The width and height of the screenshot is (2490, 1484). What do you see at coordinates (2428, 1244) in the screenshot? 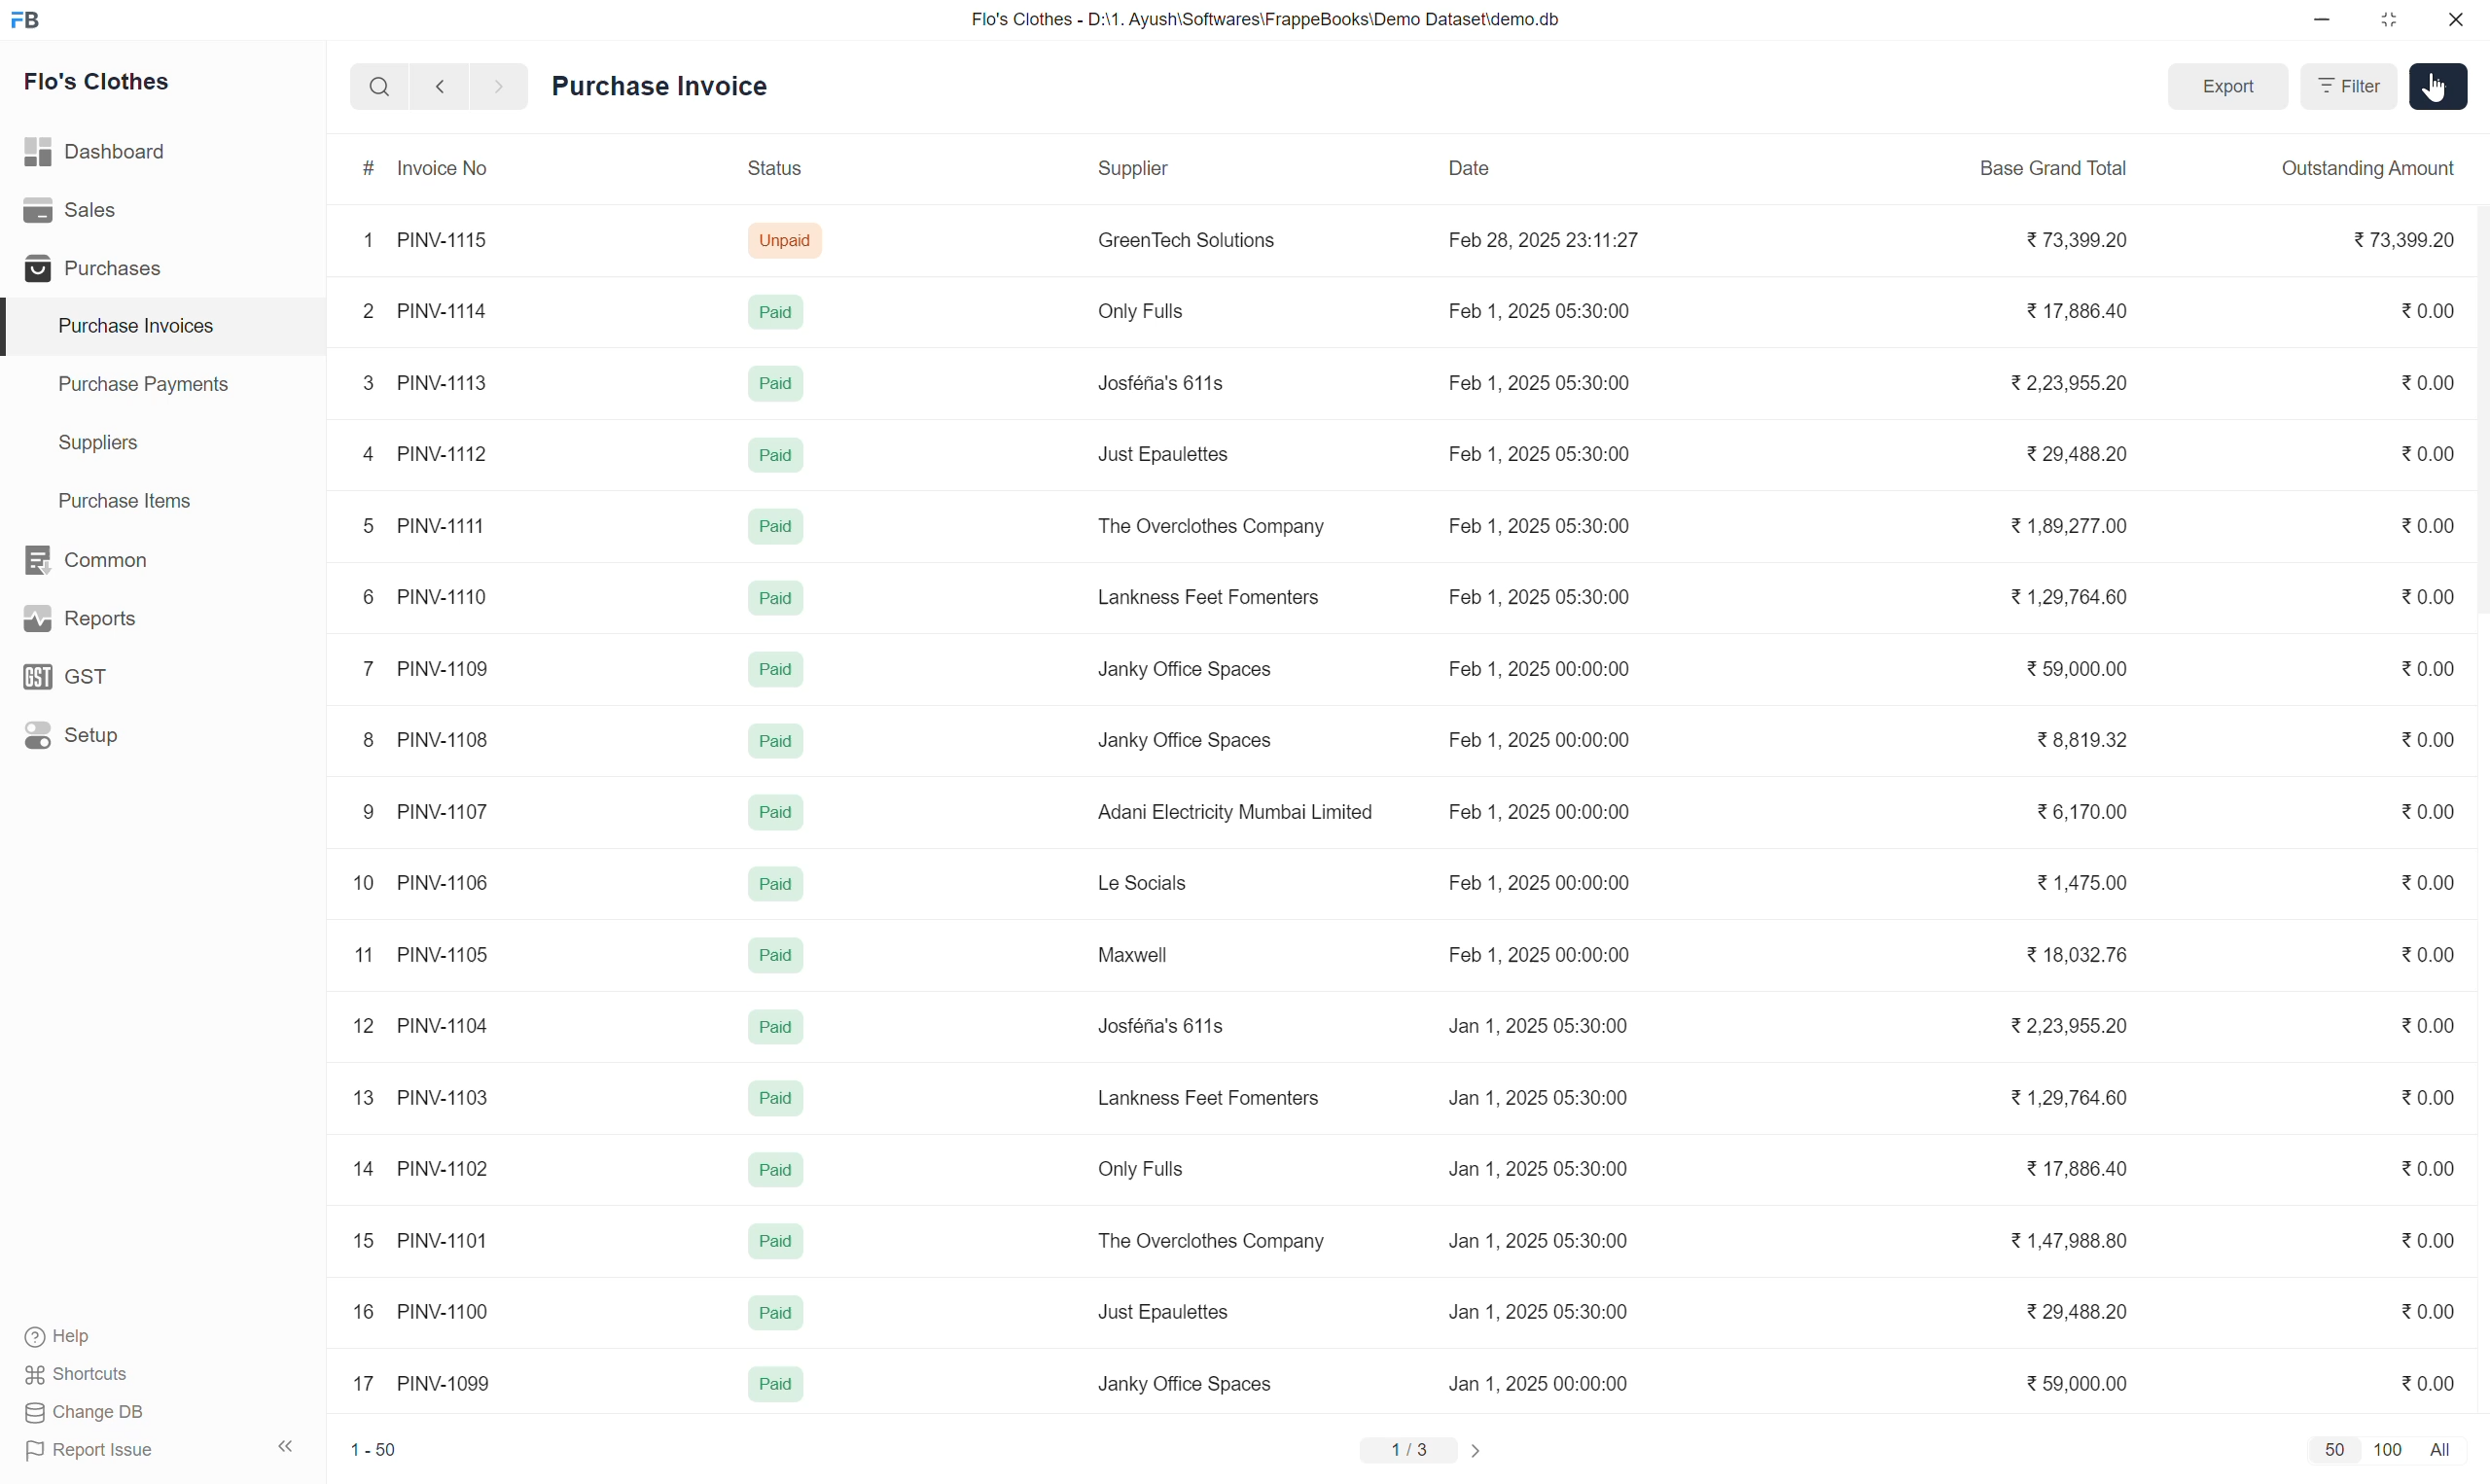
I see `0.00` at bounding box center [2428, 1244].